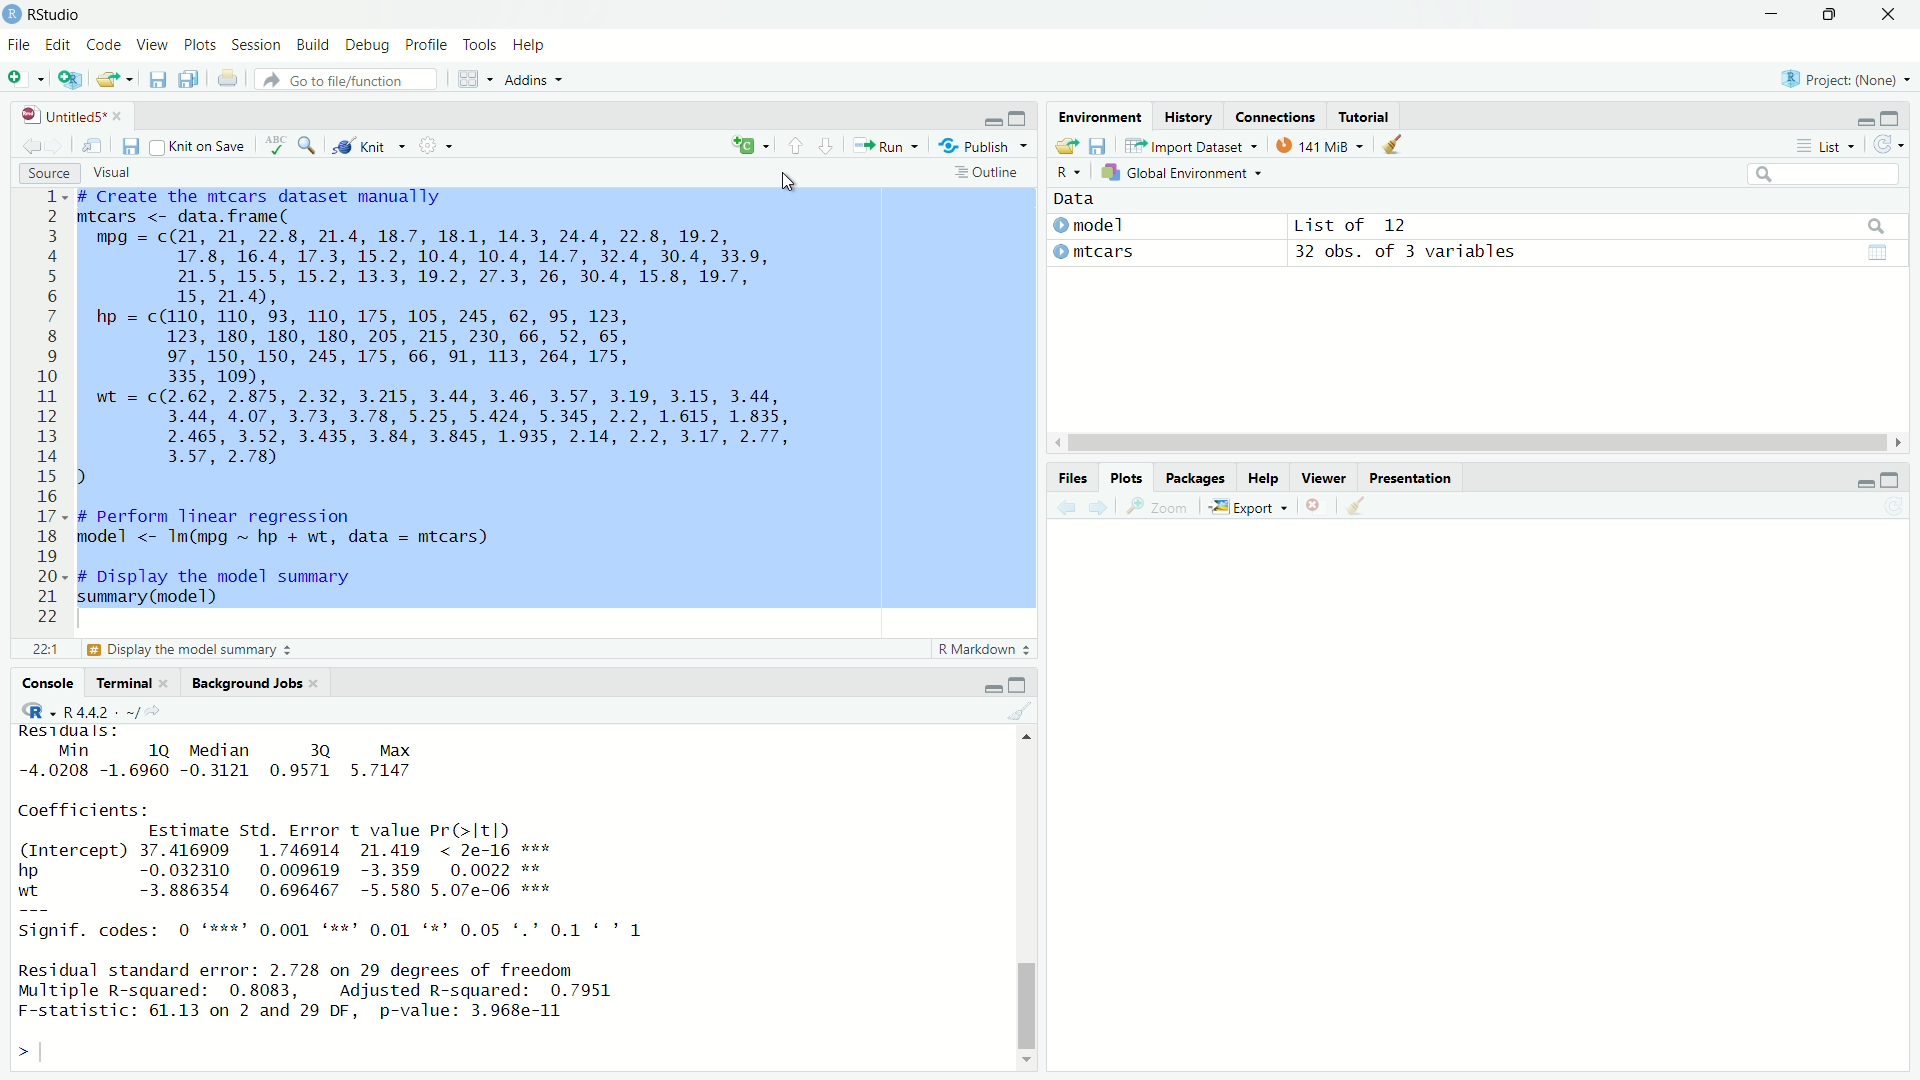 This screenshot has height=1080, width=1920. What do you see at coordinates (1249, 508) in the screenshot?
I see `export` at bounding box center [1249, 508].